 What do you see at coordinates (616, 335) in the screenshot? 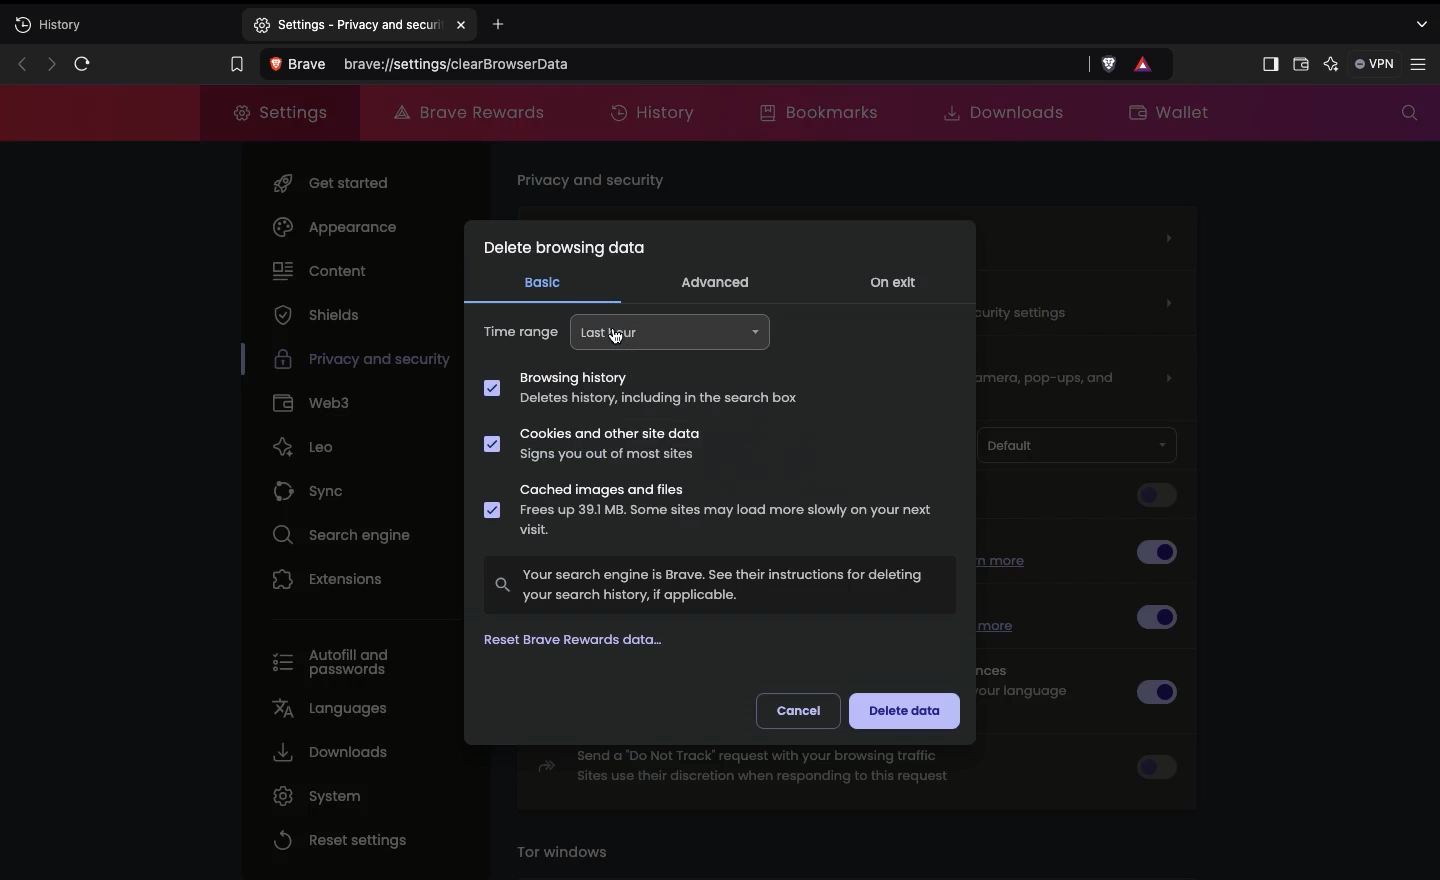
I see `cursor` at bounding box center [616, 335].